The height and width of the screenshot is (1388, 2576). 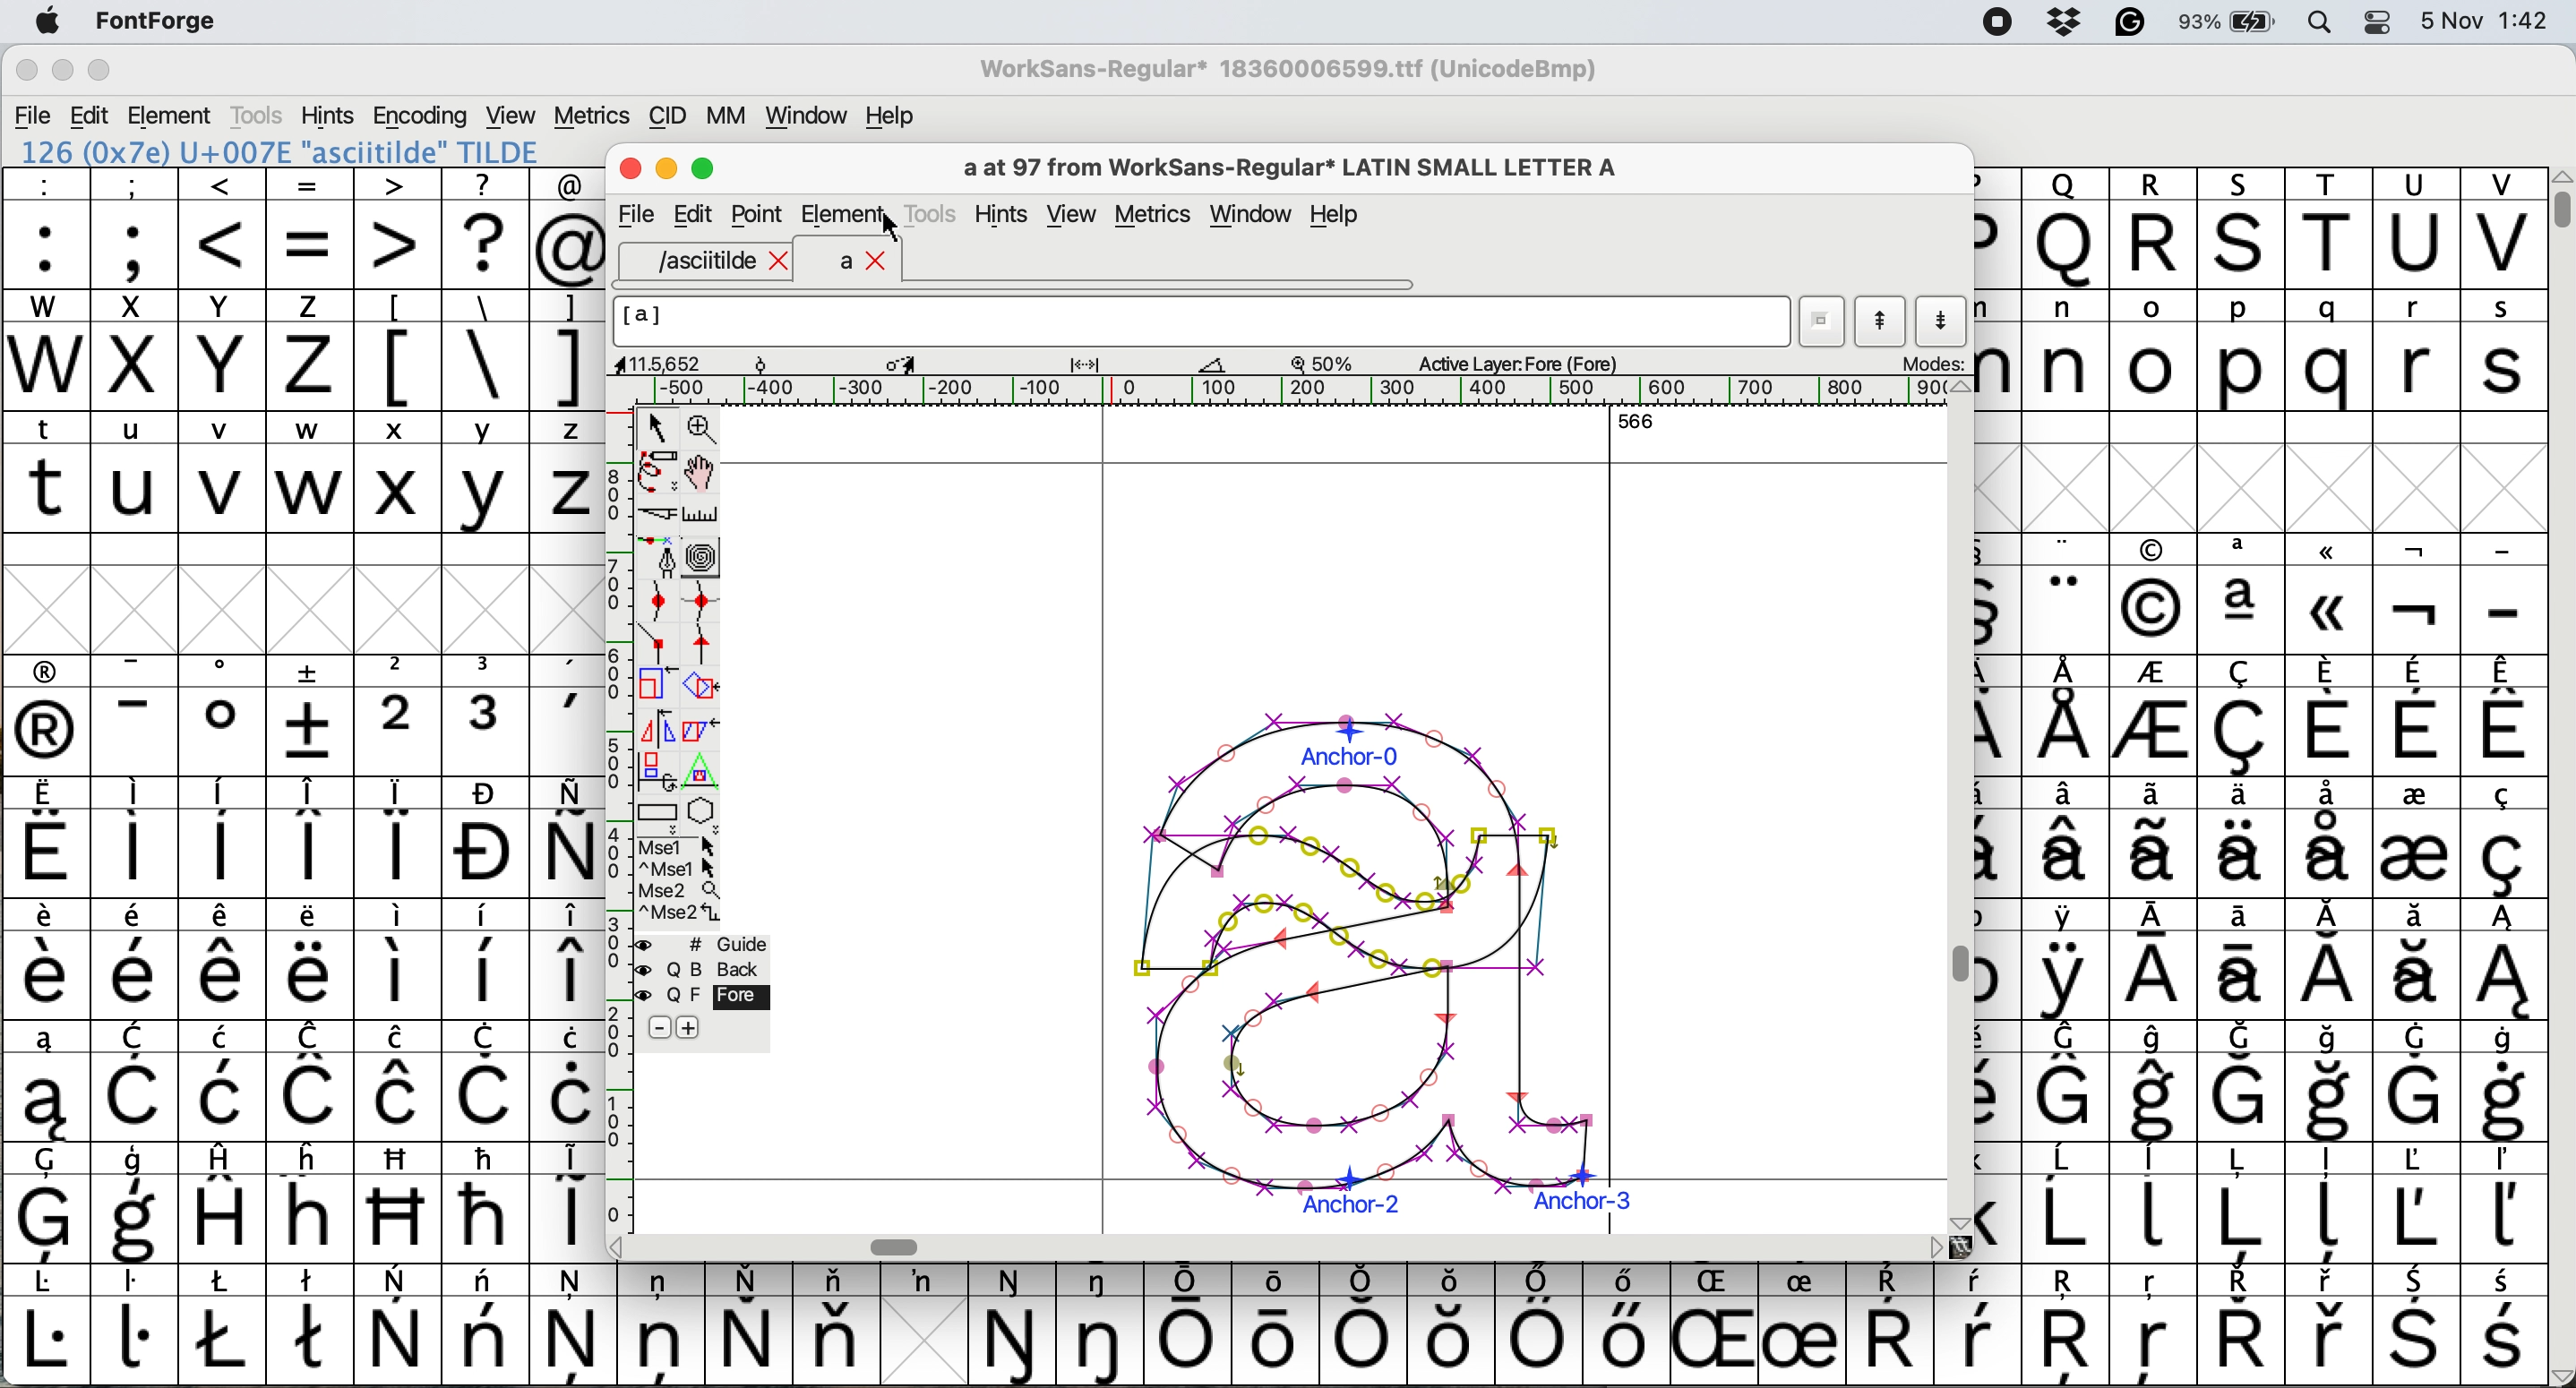 I want to click on symbol, so click(x=2501, y=838).